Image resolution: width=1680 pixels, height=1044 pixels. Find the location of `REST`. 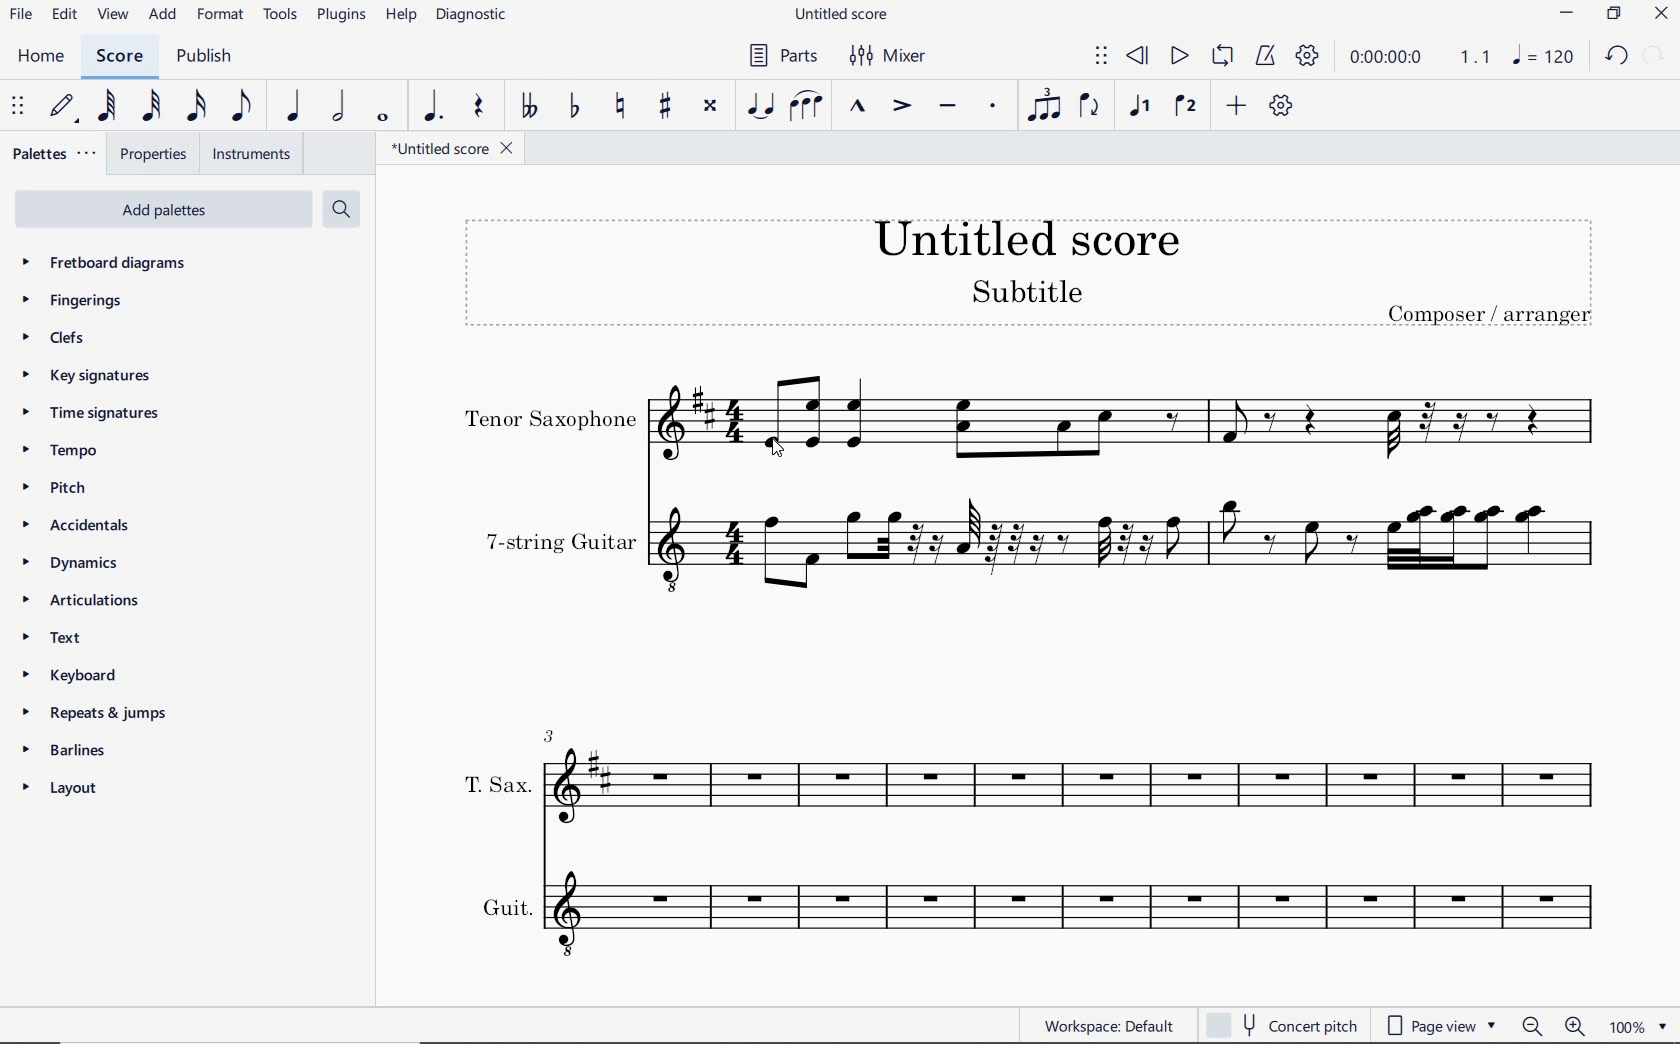

REST is located at coordinates (476, 107).